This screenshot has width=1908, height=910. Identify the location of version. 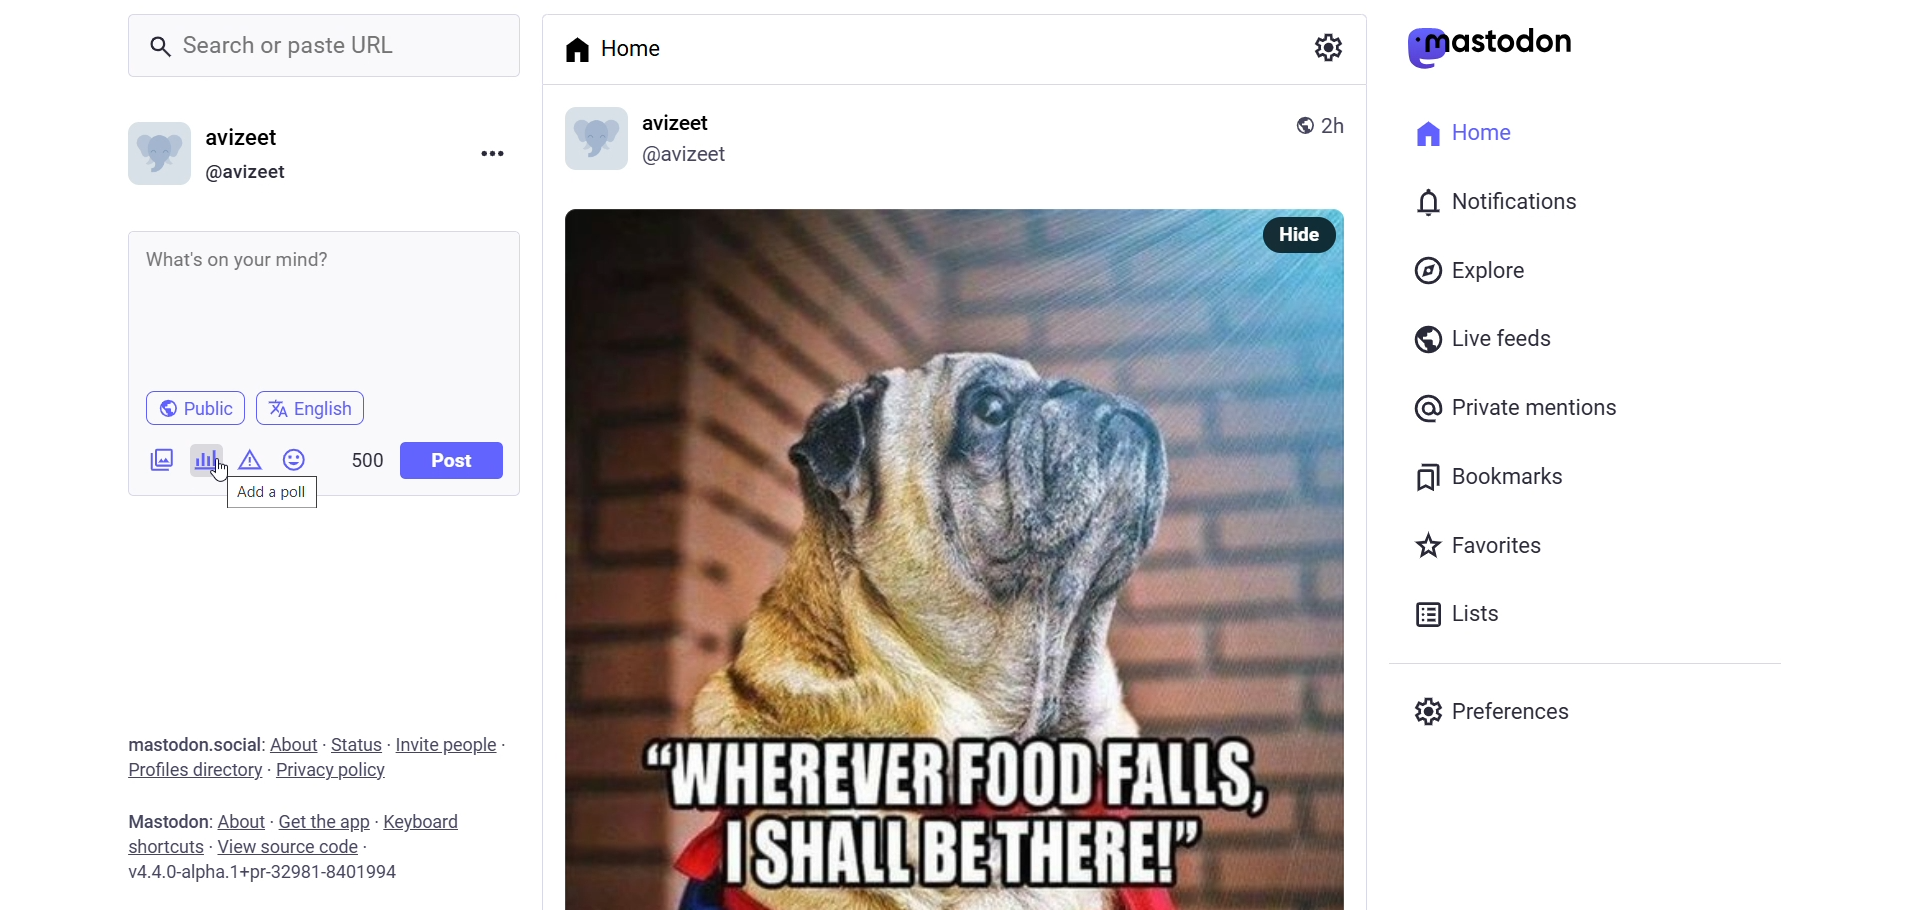
(265, 875).